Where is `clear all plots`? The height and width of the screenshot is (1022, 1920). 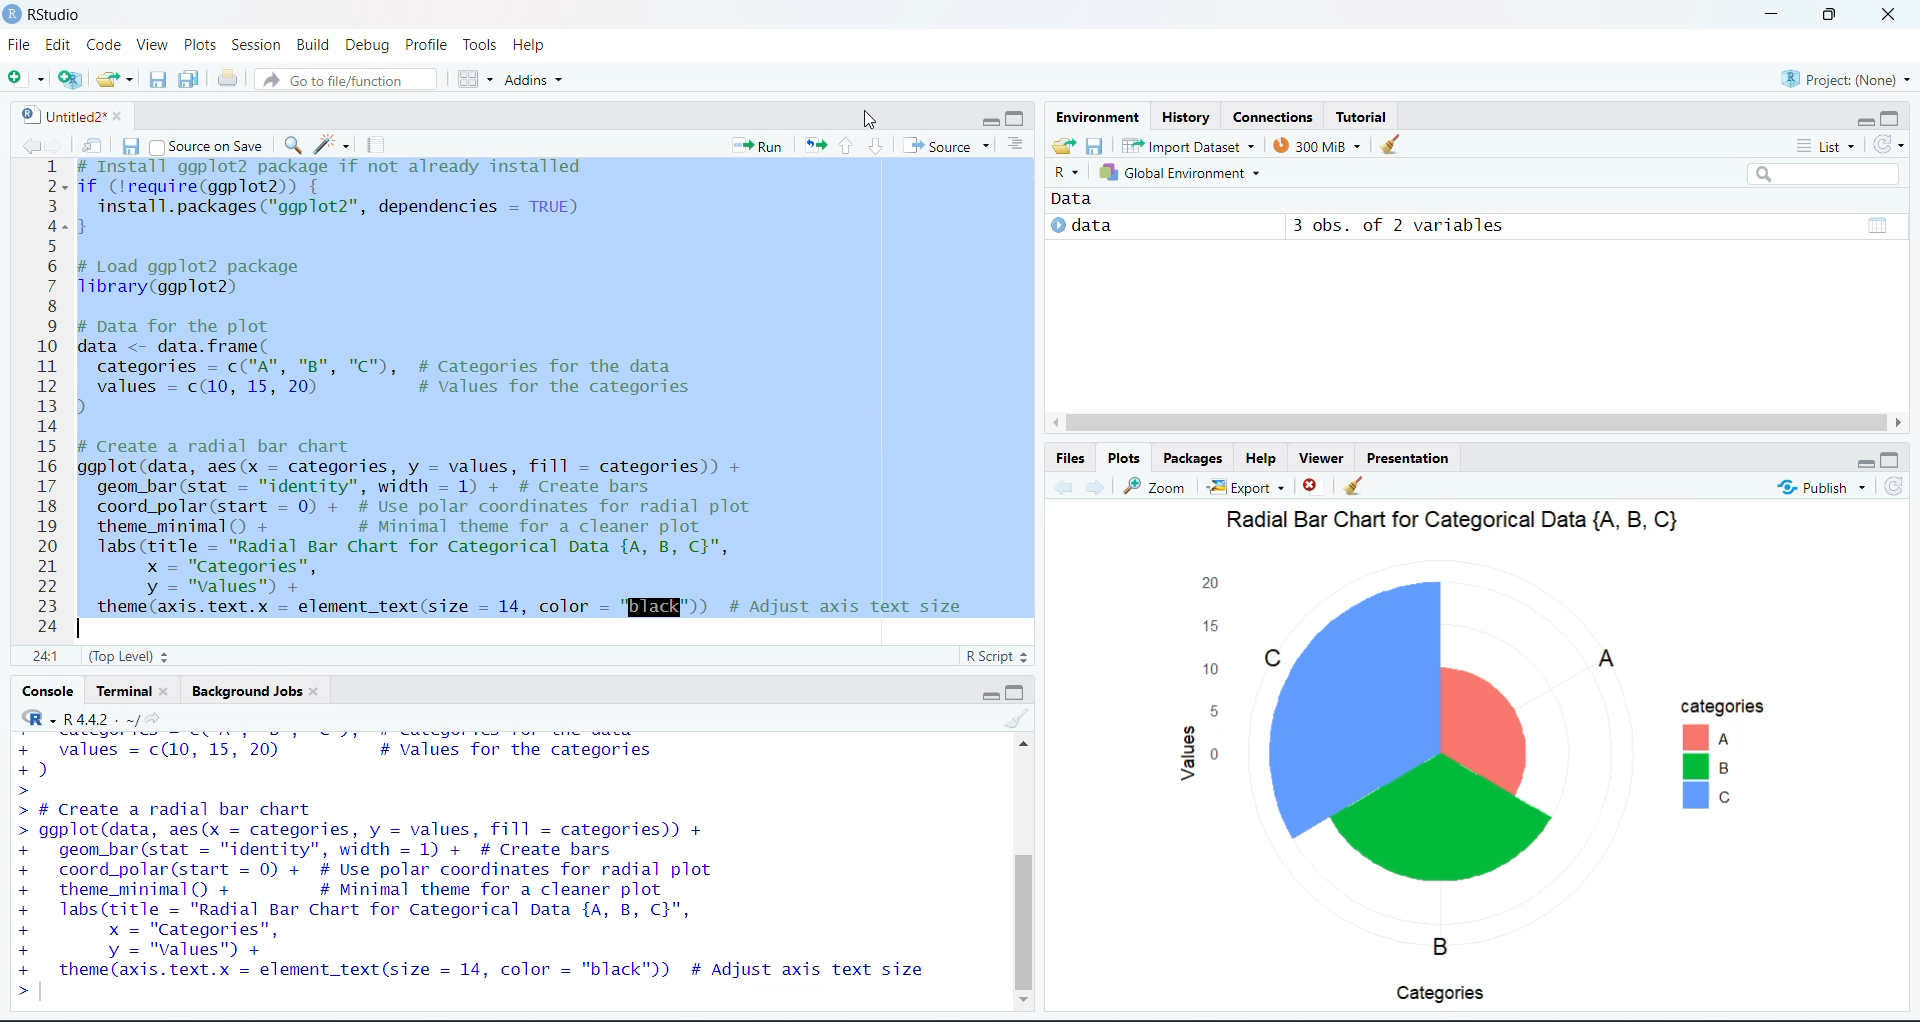
clear all plots is located at coordinates (1357, 487).